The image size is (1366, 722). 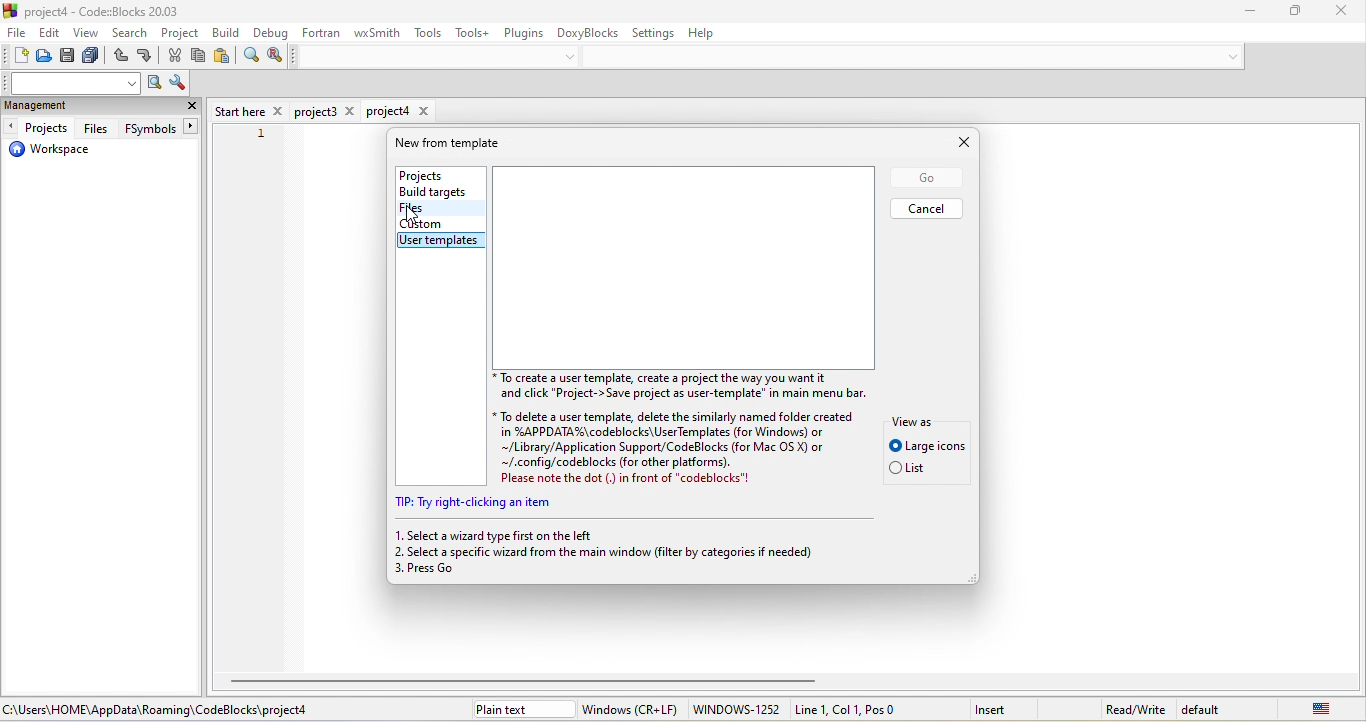 What do you see at coordinates (925, 178) in the screenshot?
I see `go` at bounding box center [925, 178].